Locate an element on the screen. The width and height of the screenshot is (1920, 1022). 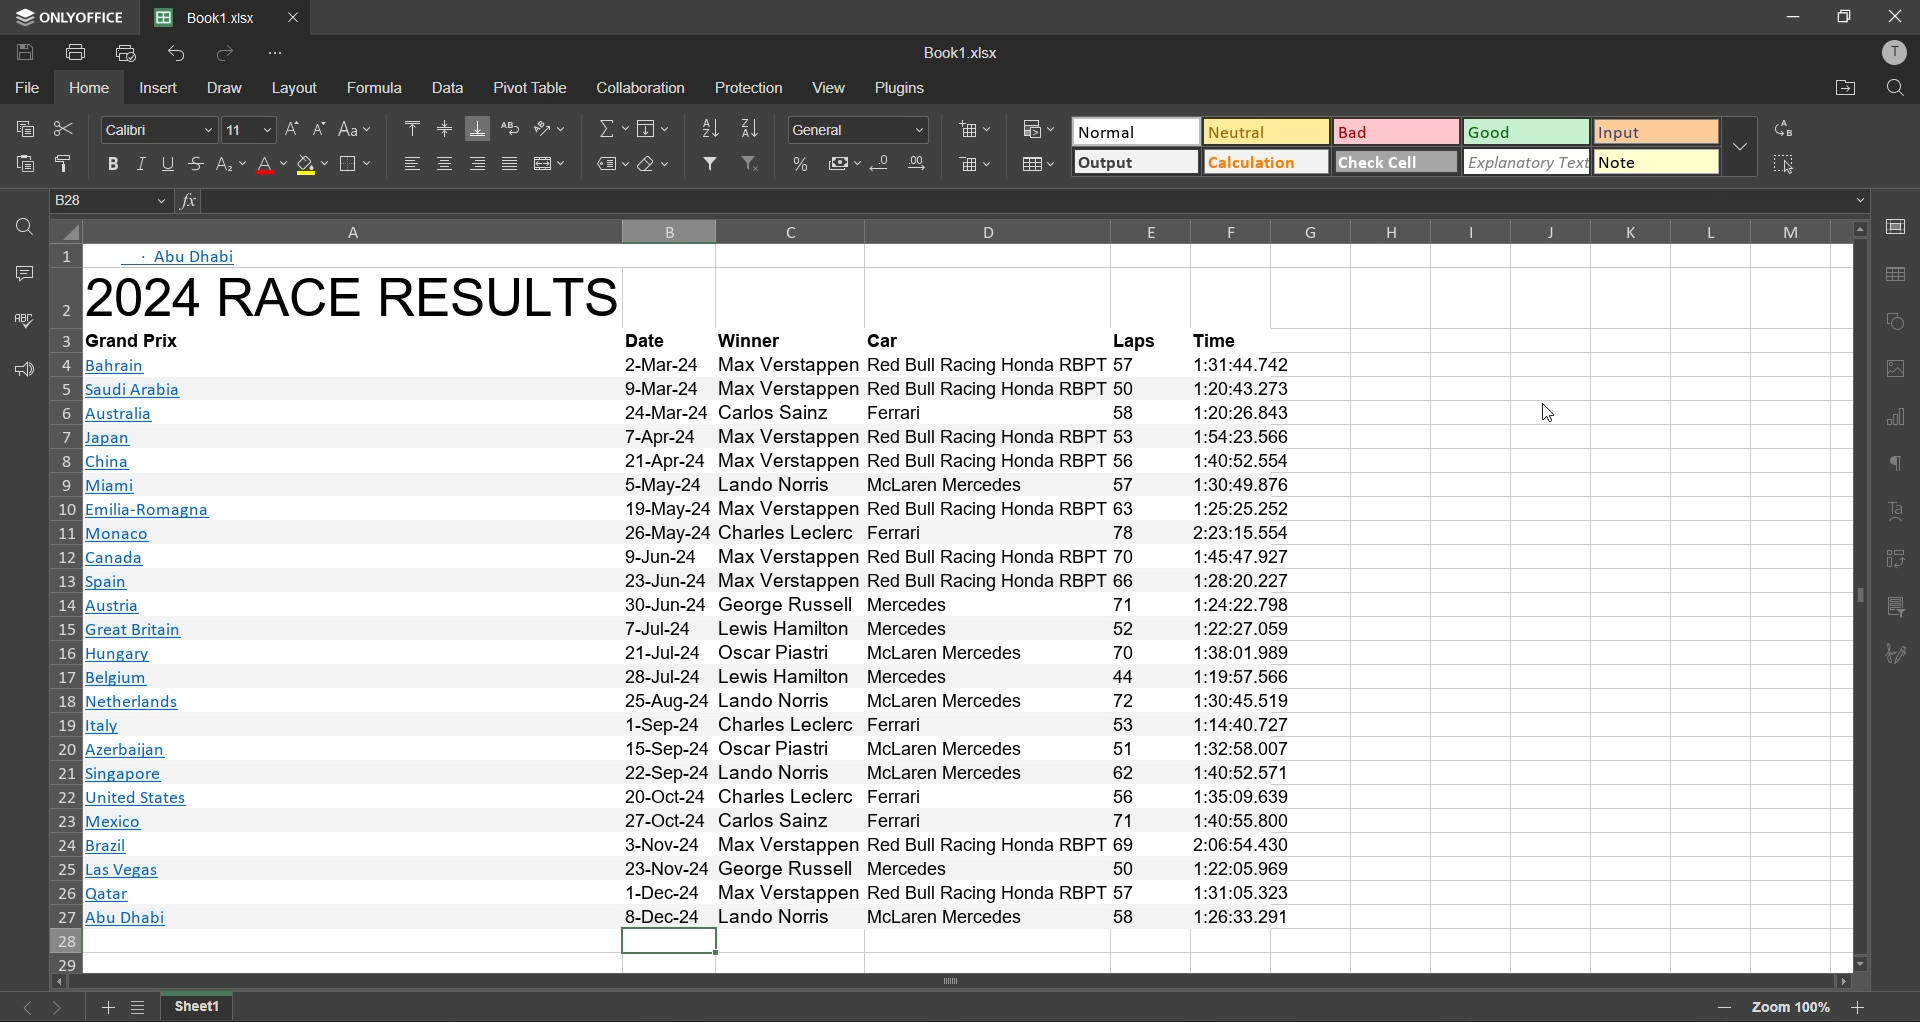
layout is located at coordinates (295, 91).